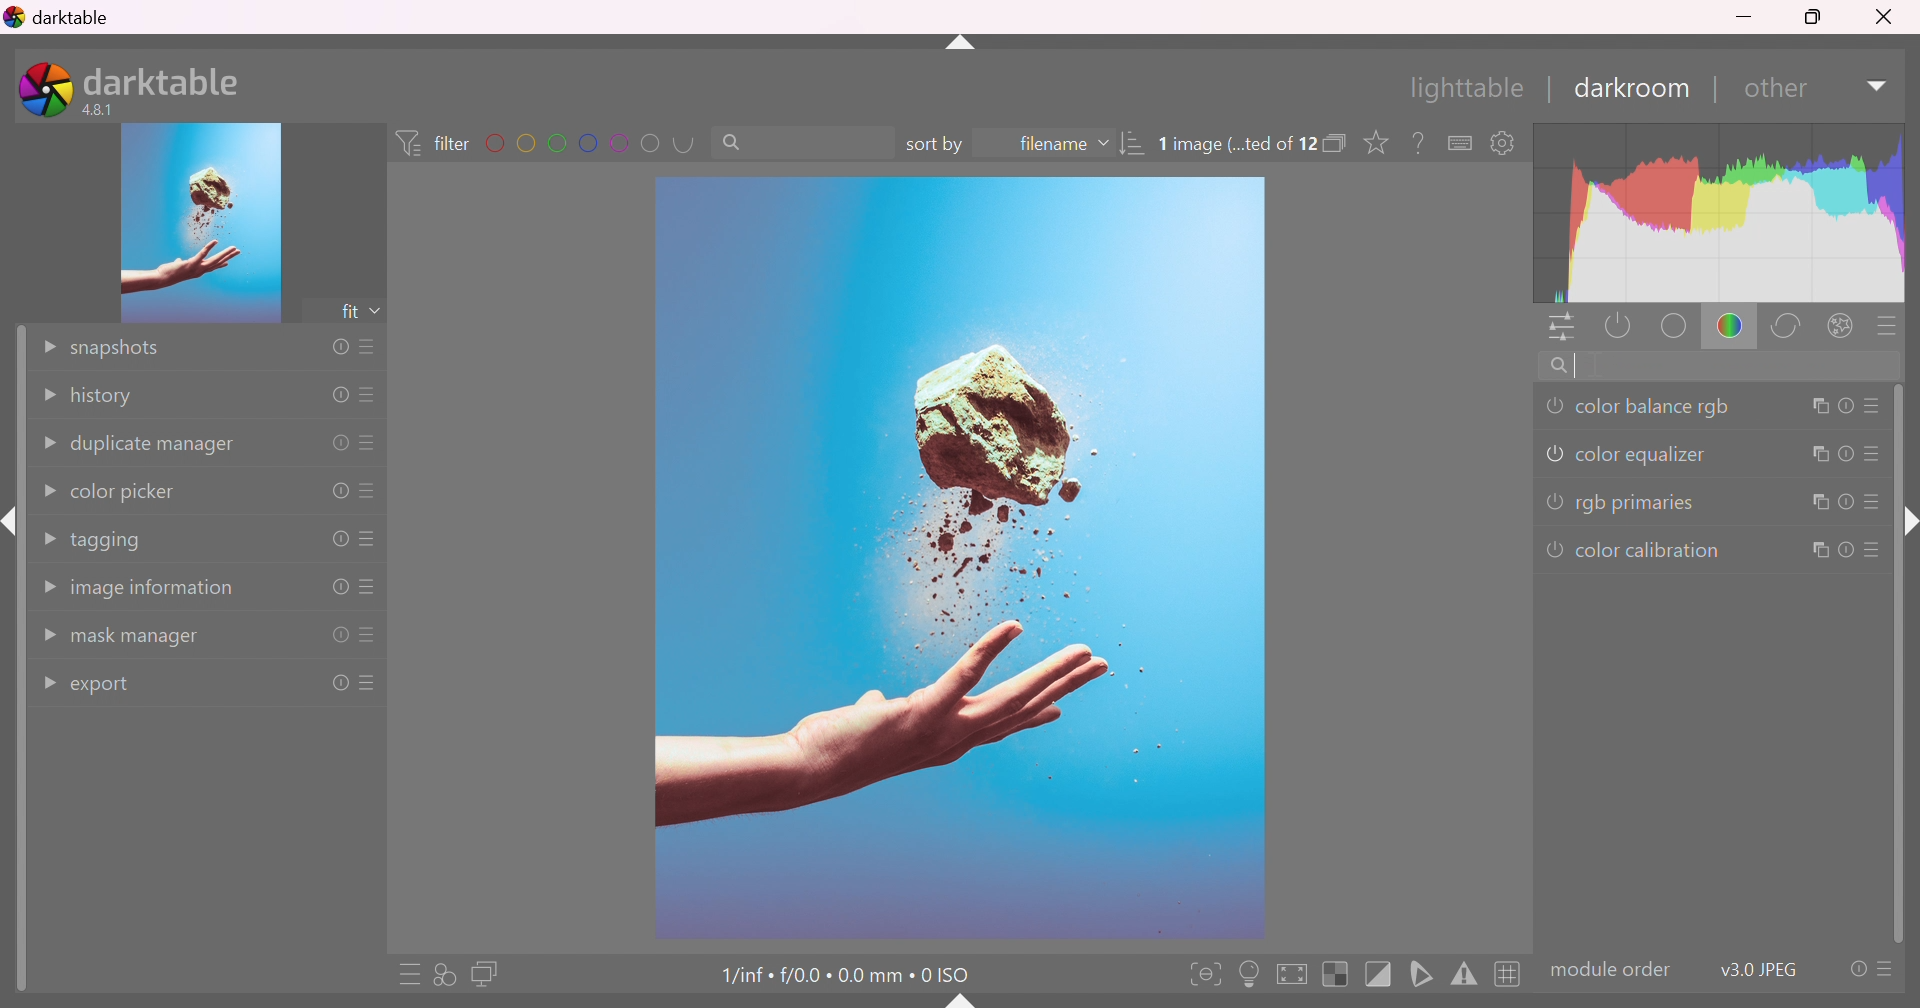  What do you see at coordinates (1875, 458) in the screenshot?
I see `presets` at bounding box center [1875, 458].